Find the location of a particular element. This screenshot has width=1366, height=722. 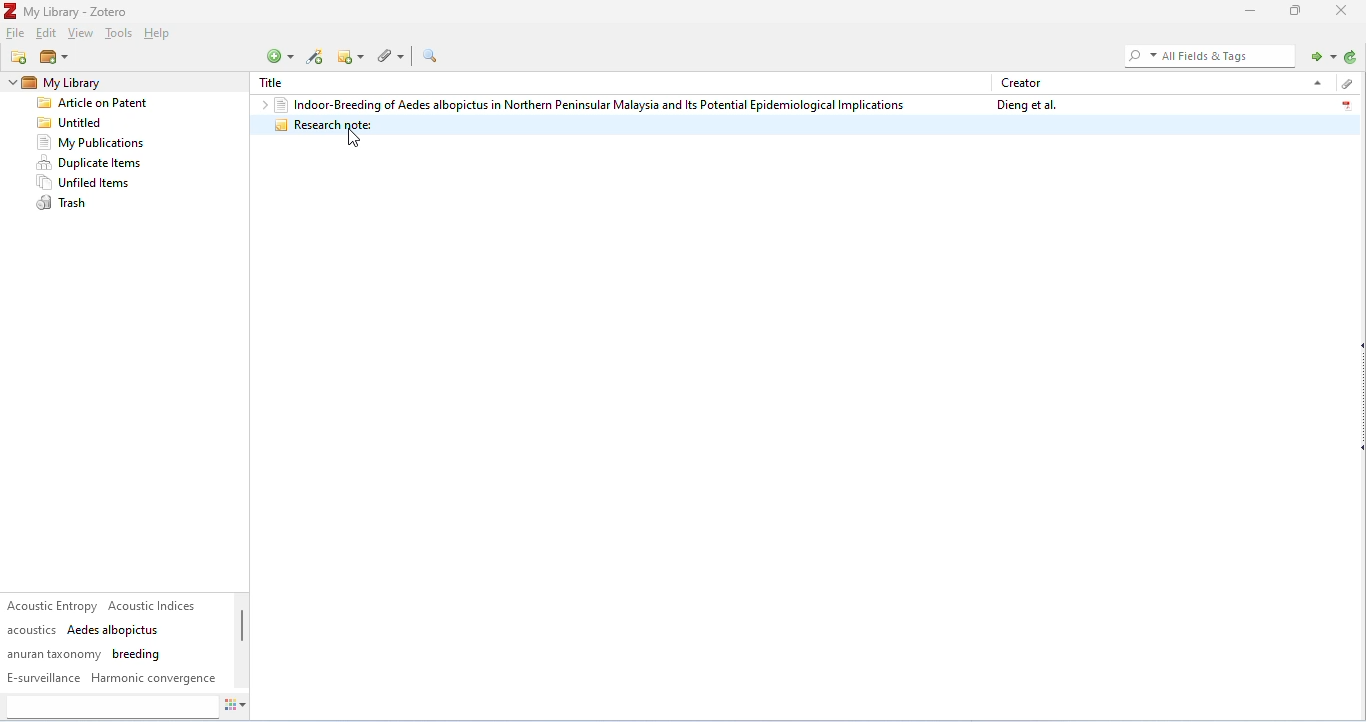

close is located at coordinates (1344, 10).